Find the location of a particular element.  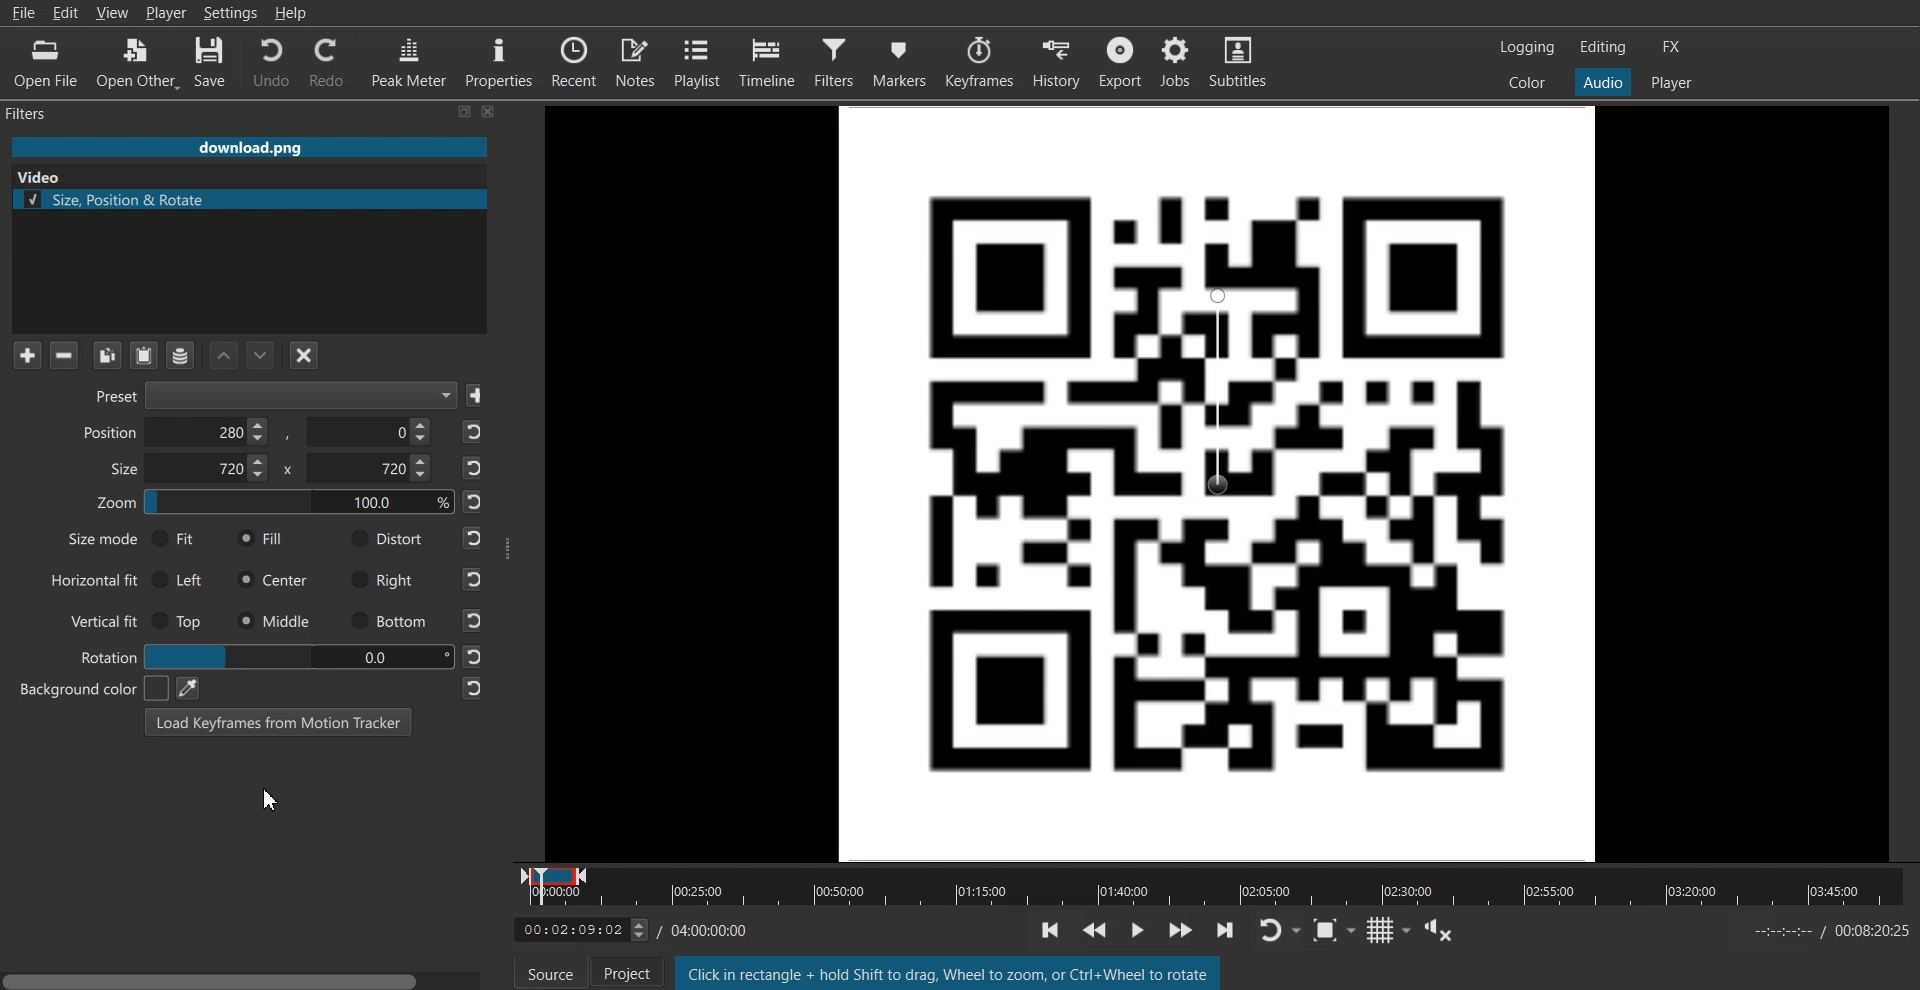

Slider is located at coordinates (1216, 899).